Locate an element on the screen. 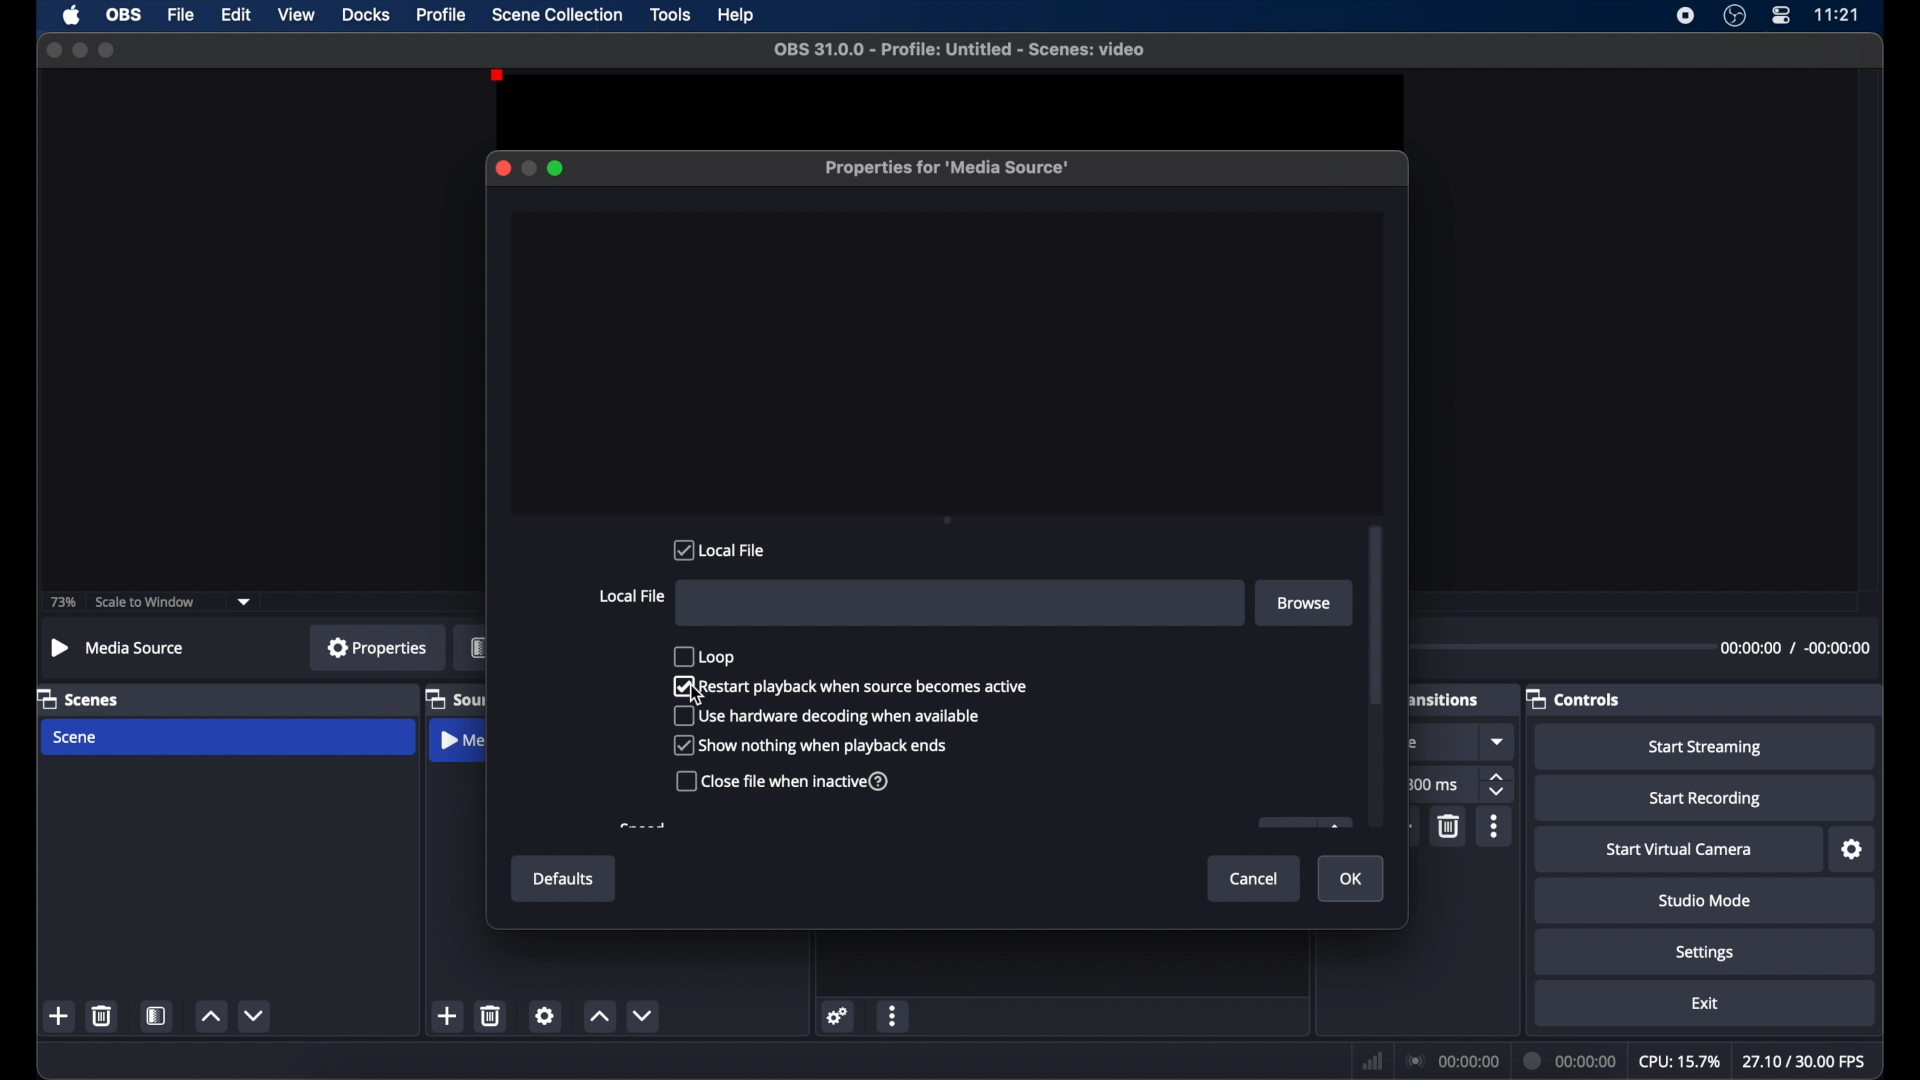 This screenshot has width=1920, height=1080. obscure text is located at coordinates (1408, 744).